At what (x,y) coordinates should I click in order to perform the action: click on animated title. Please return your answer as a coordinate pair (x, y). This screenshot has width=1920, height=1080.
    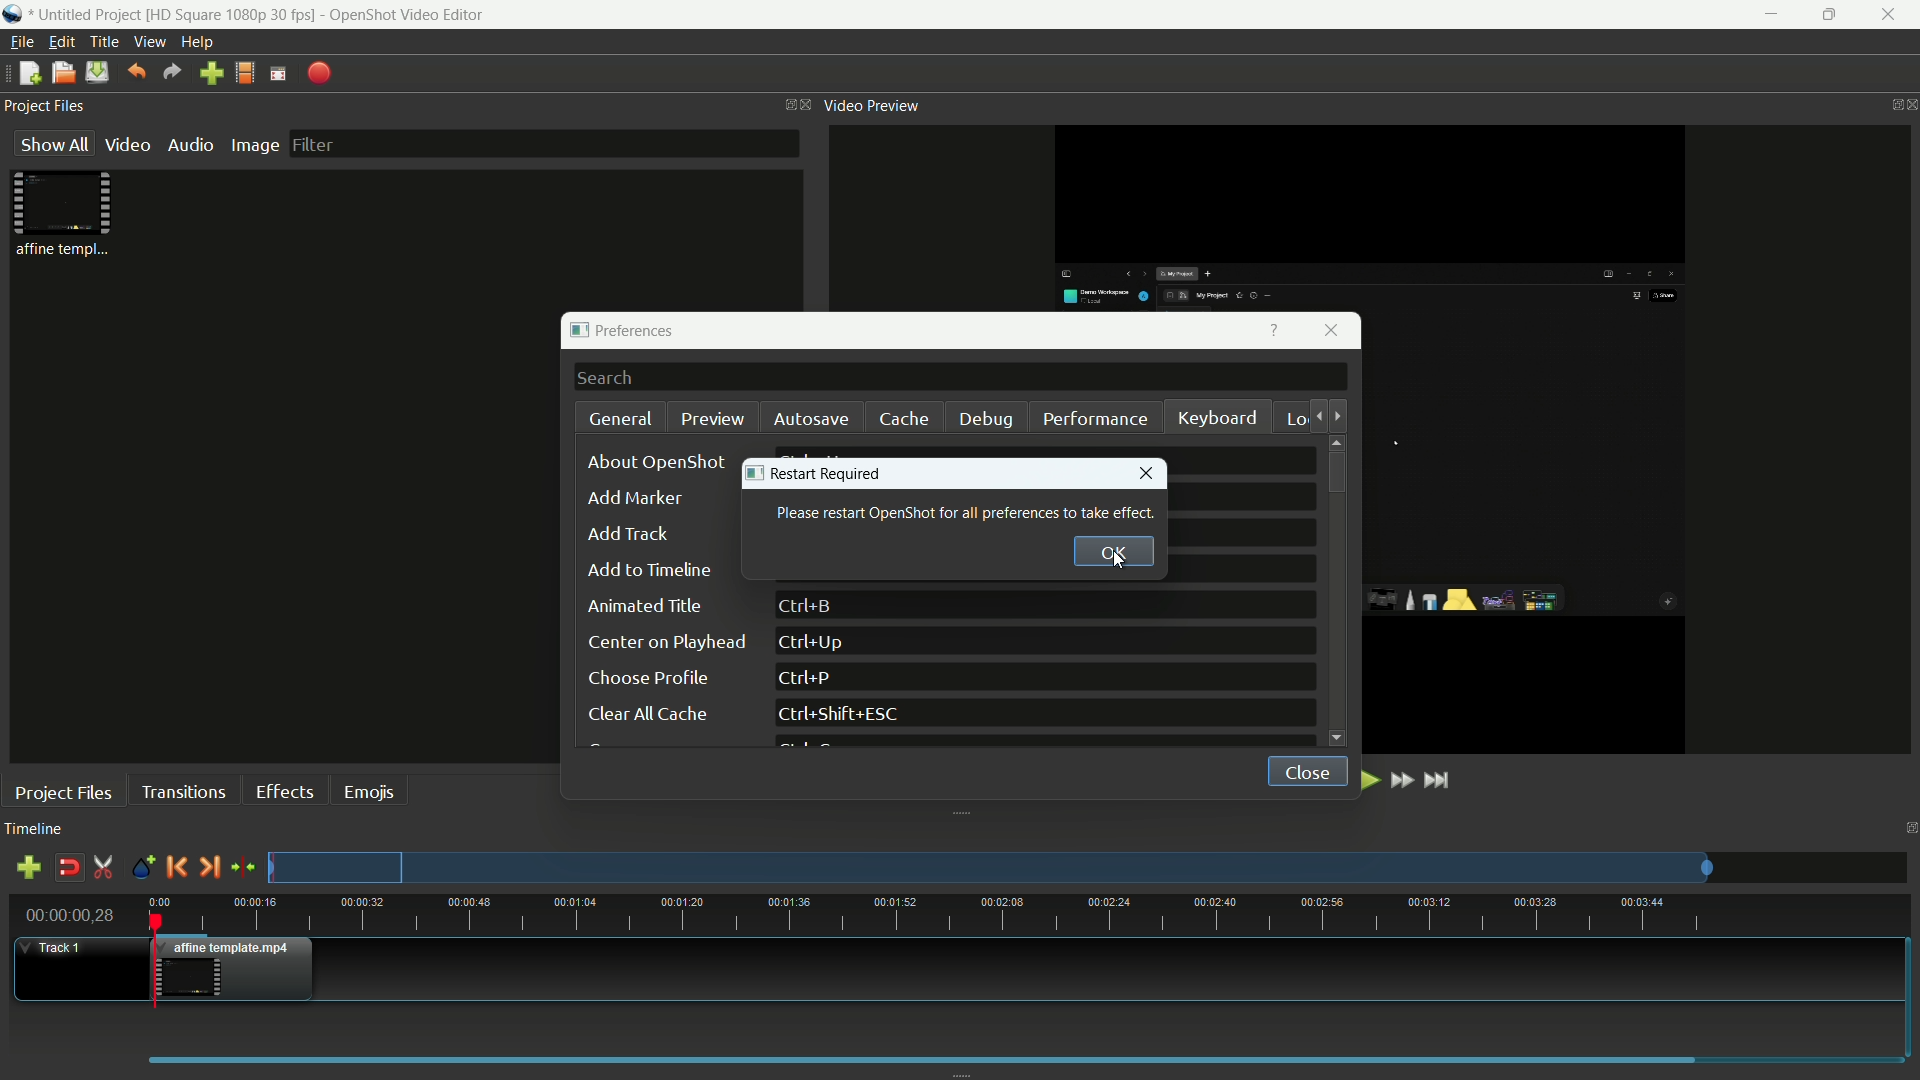
    Looking at the image, I should click on (647, 607).